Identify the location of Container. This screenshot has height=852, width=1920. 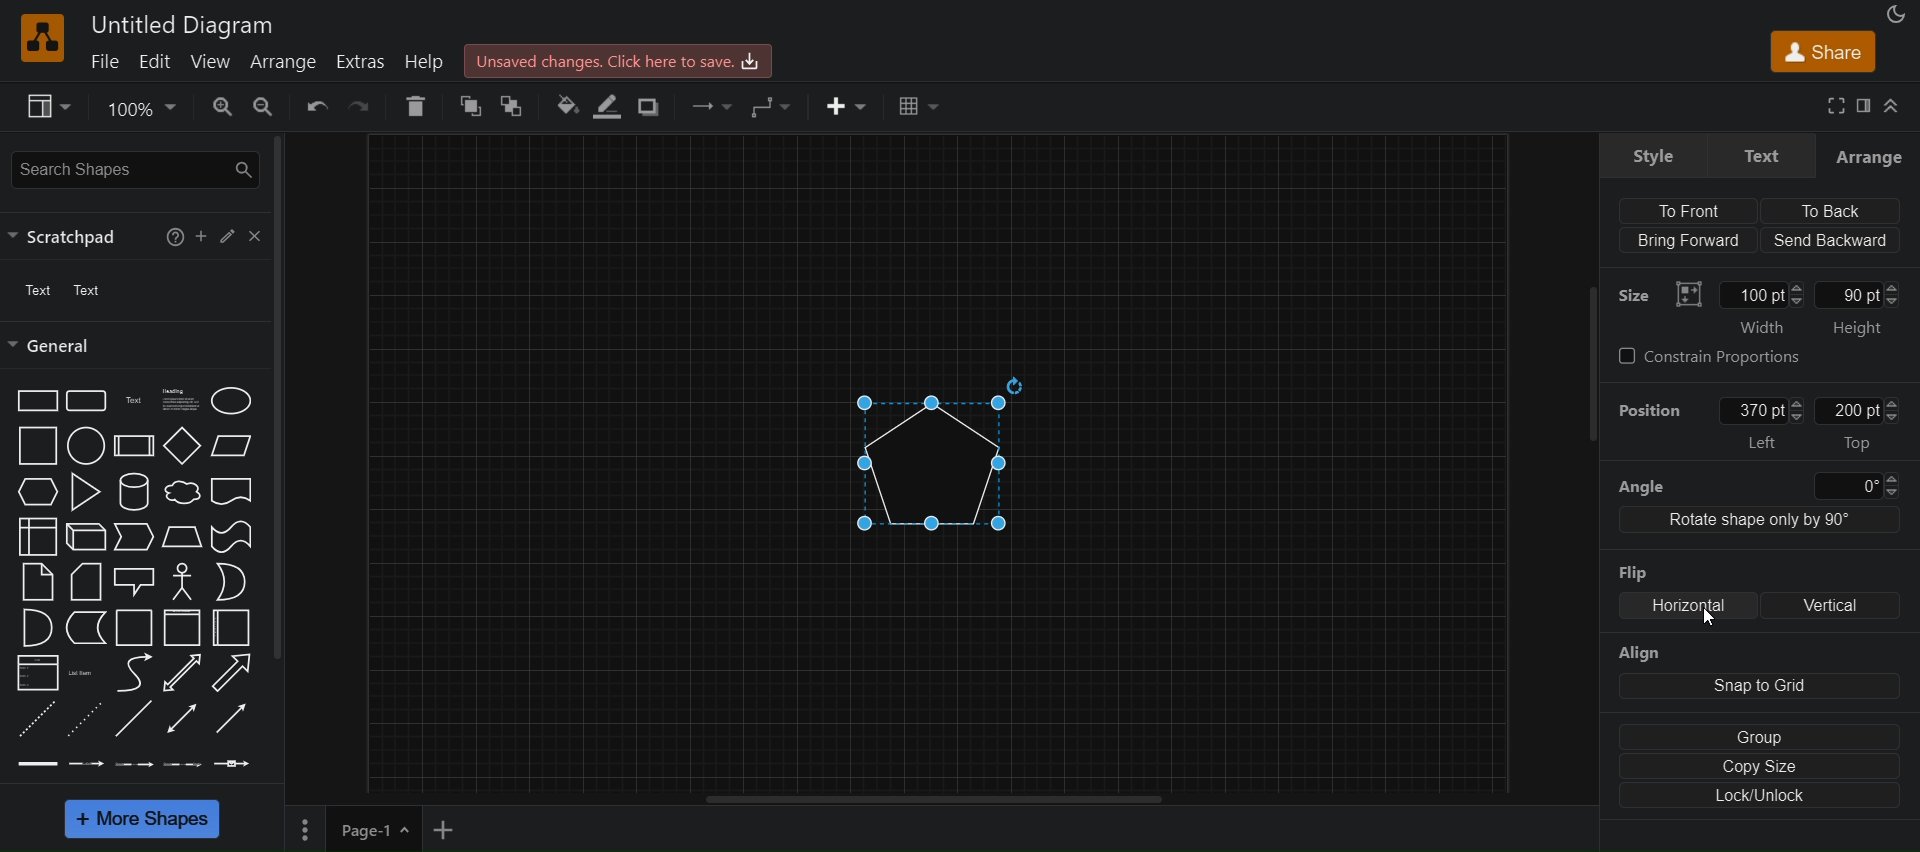
(183, 628).